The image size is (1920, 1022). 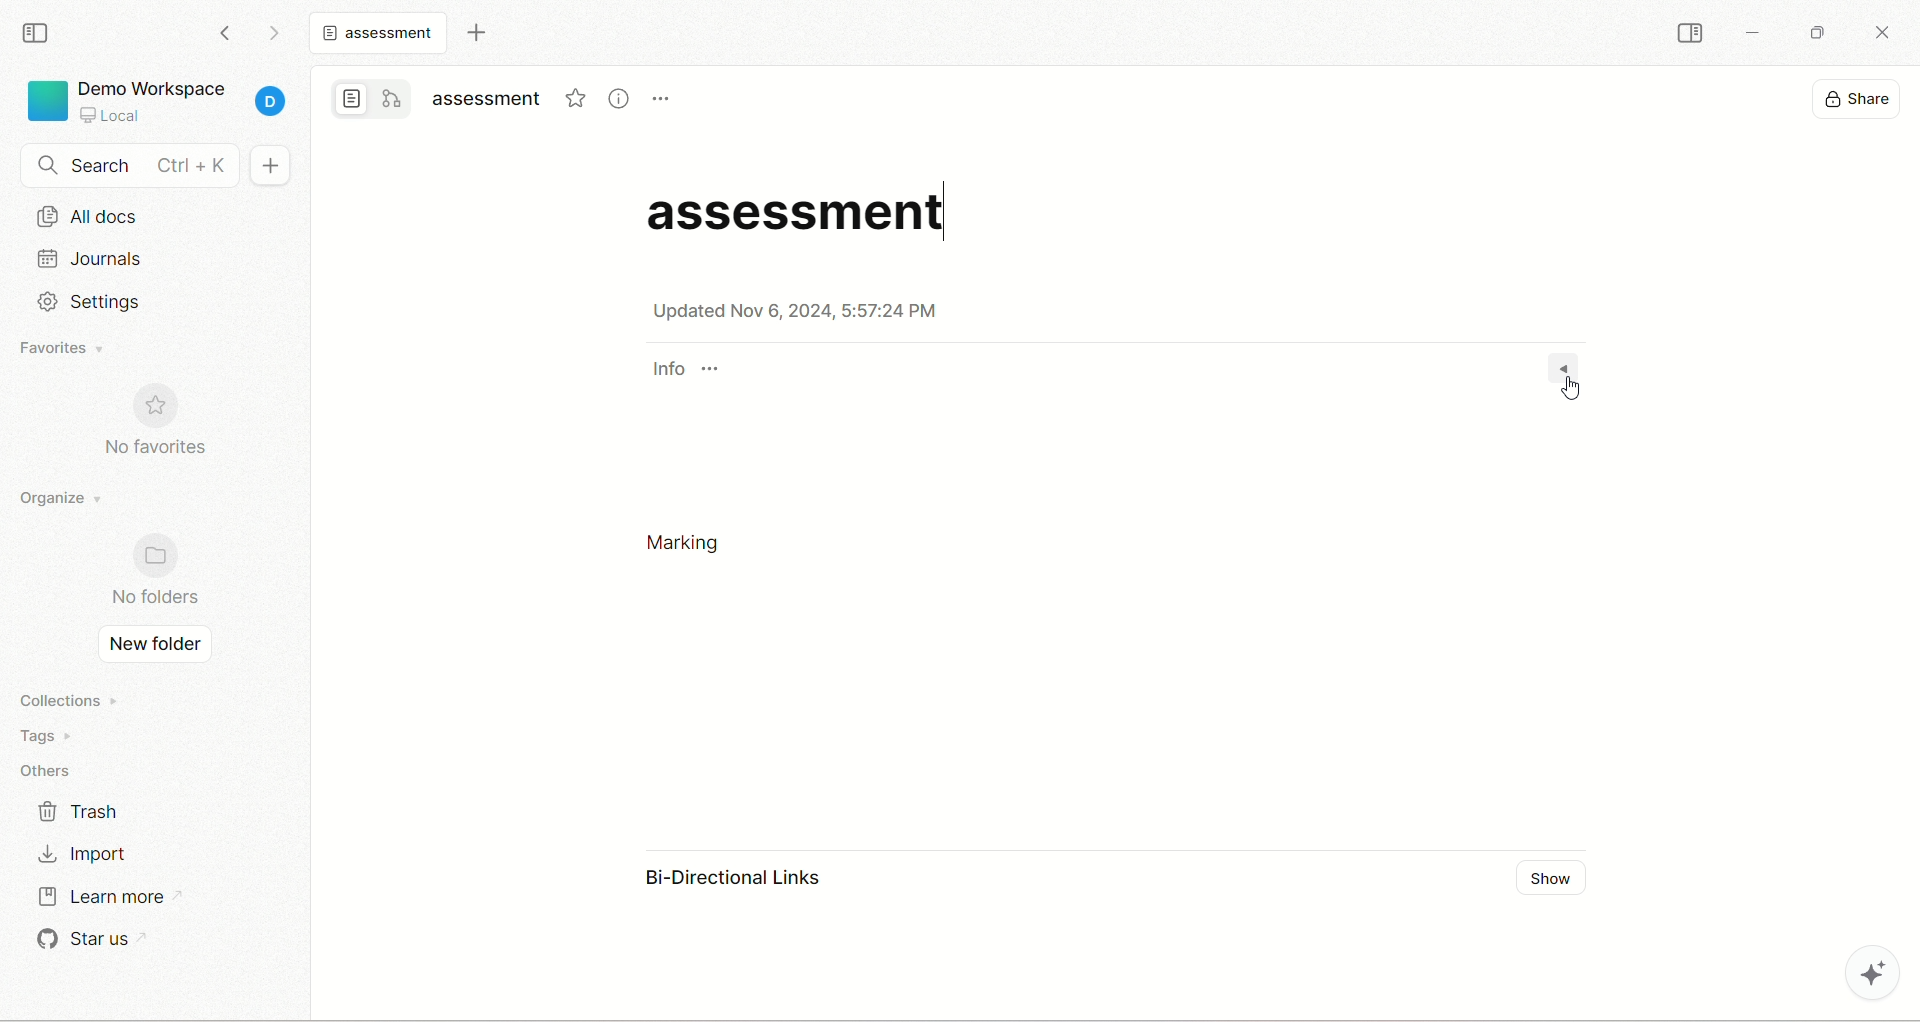 I want to click on new doc, so click(x=268, y=165).